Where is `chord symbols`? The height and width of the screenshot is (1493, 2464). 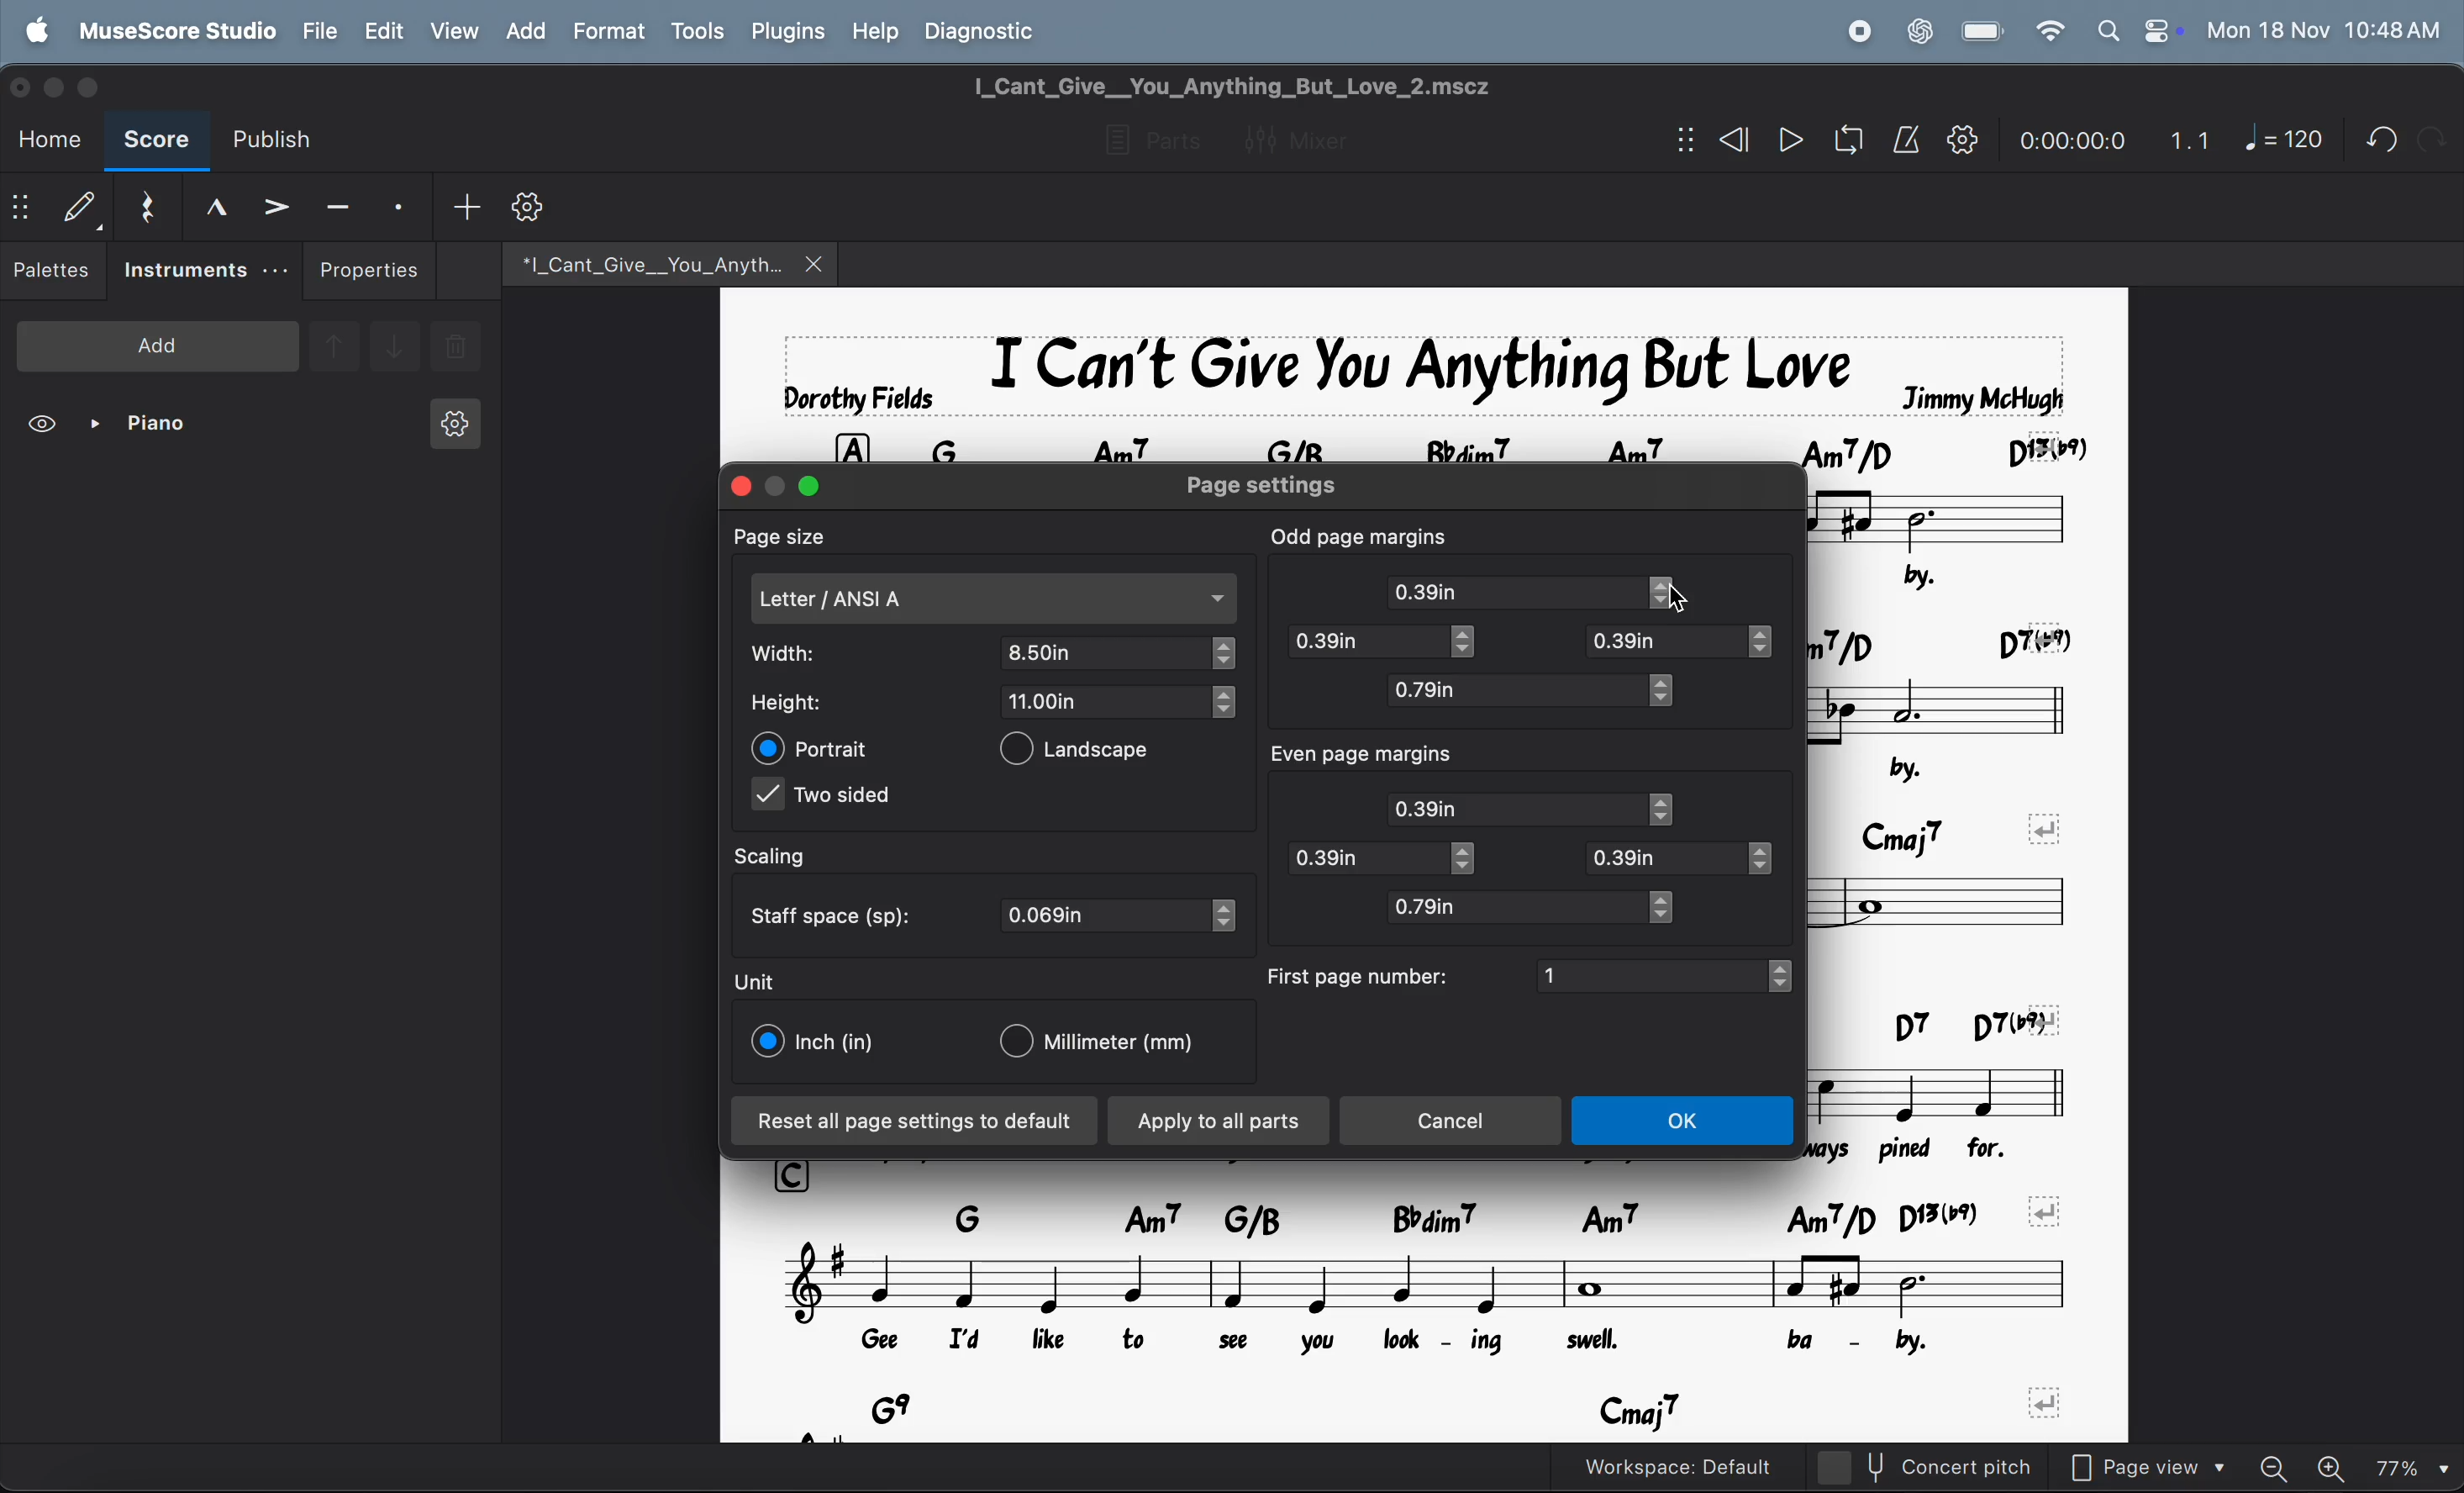
chord symbols is located at coordinates (1473, 1412).